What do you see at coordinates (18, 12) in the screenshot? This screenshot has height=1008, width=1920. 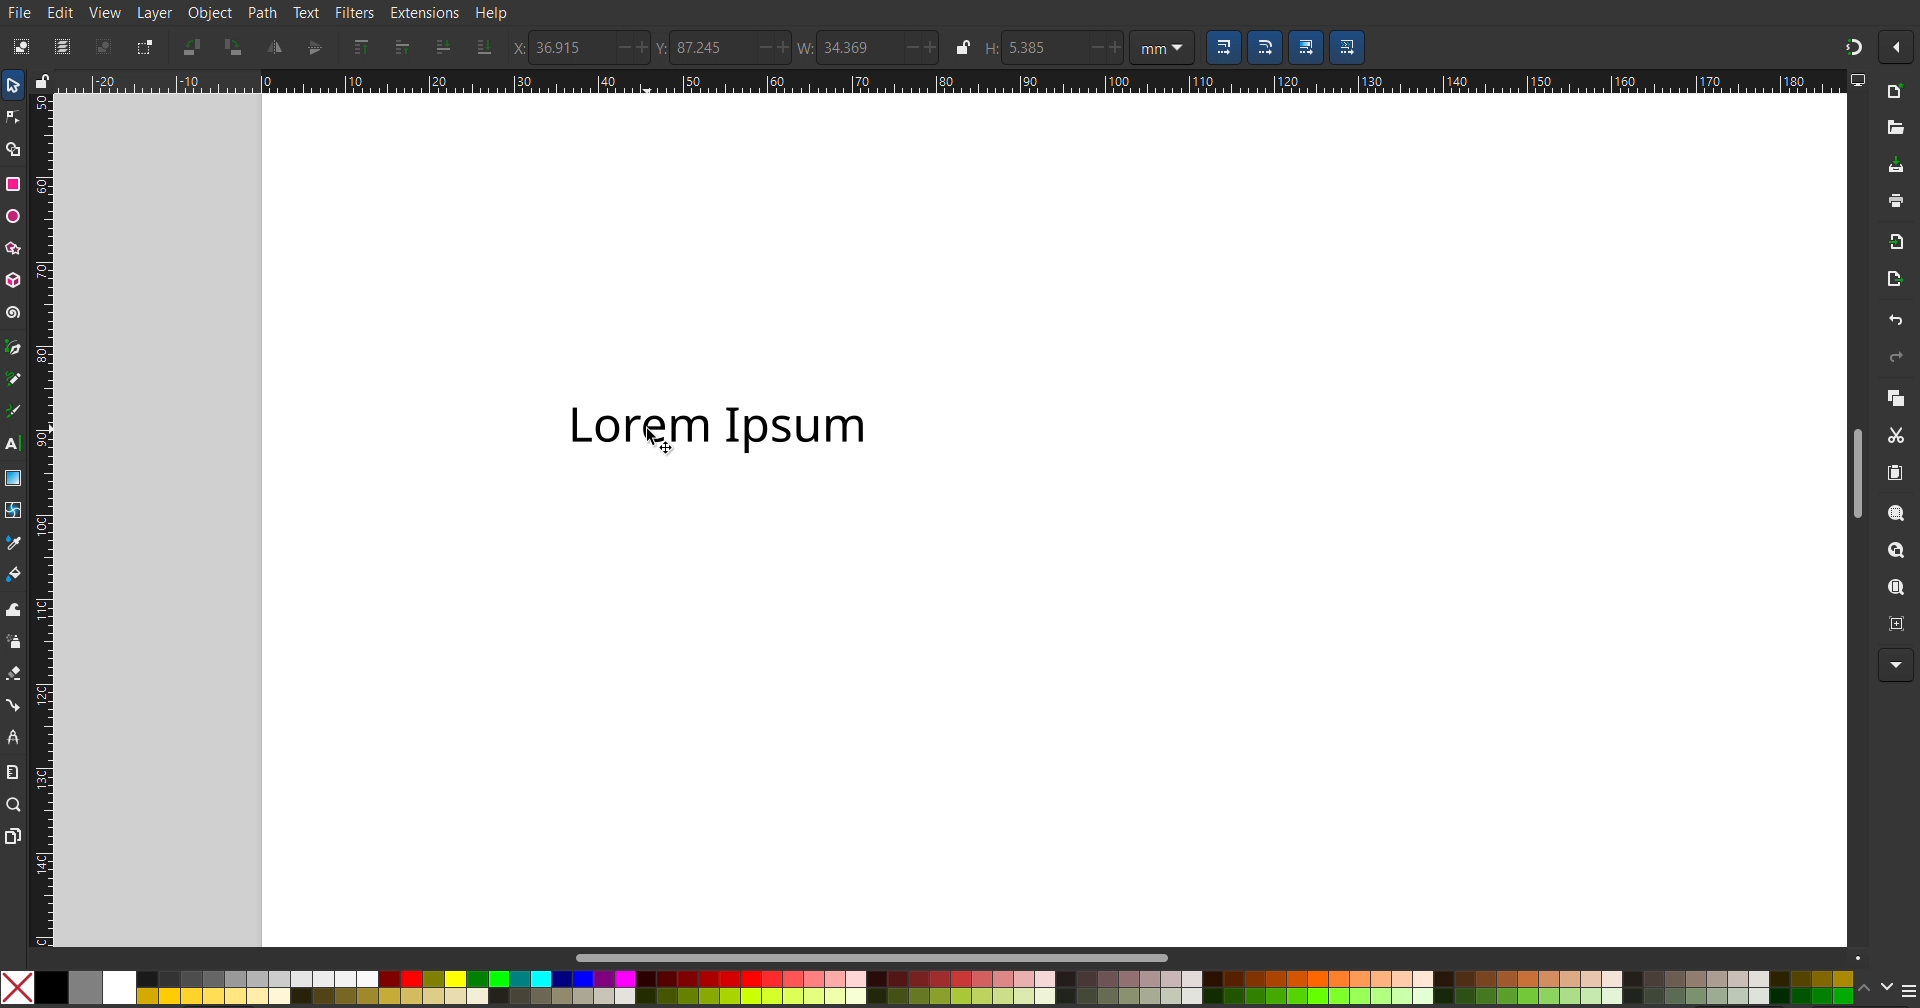 I see `FIle` at bounding box center [18, 12].